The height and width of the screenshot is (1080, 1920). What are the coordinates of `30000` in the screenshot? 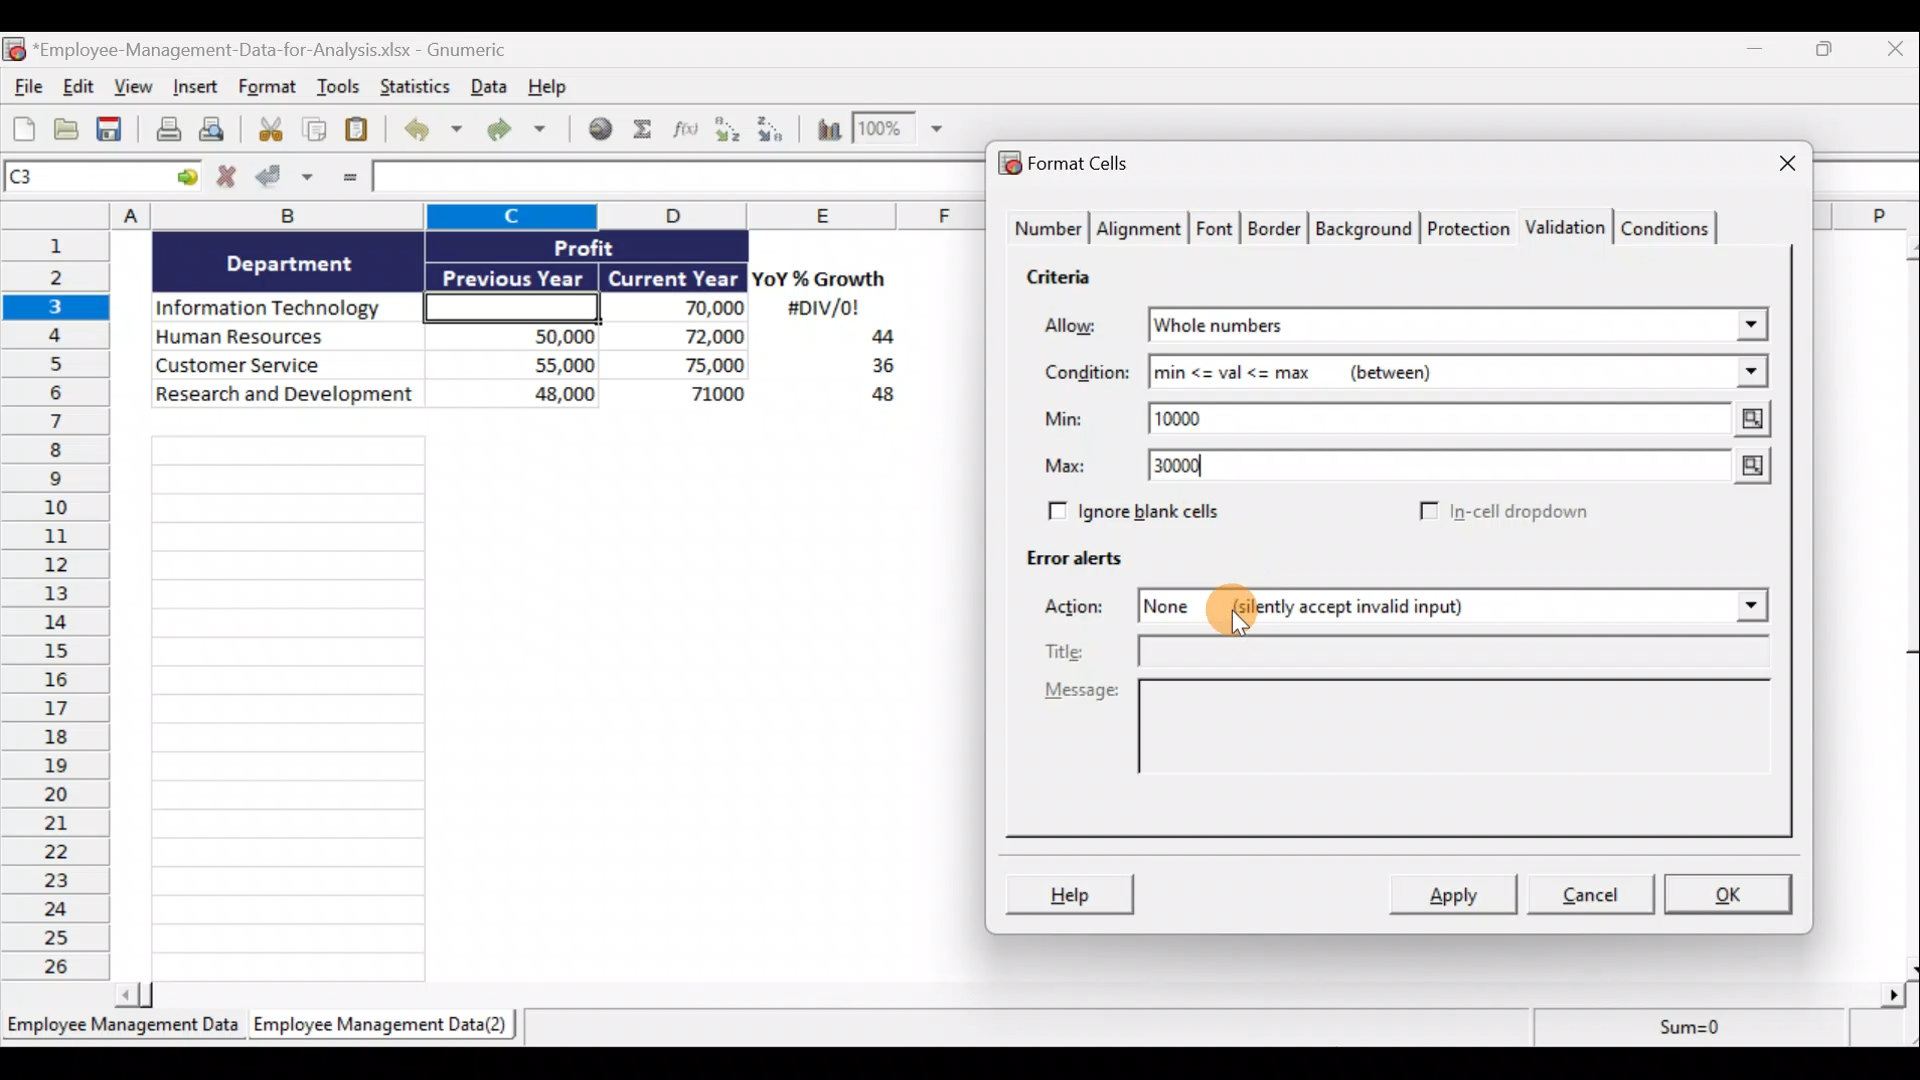 It's located at (1192, 468).